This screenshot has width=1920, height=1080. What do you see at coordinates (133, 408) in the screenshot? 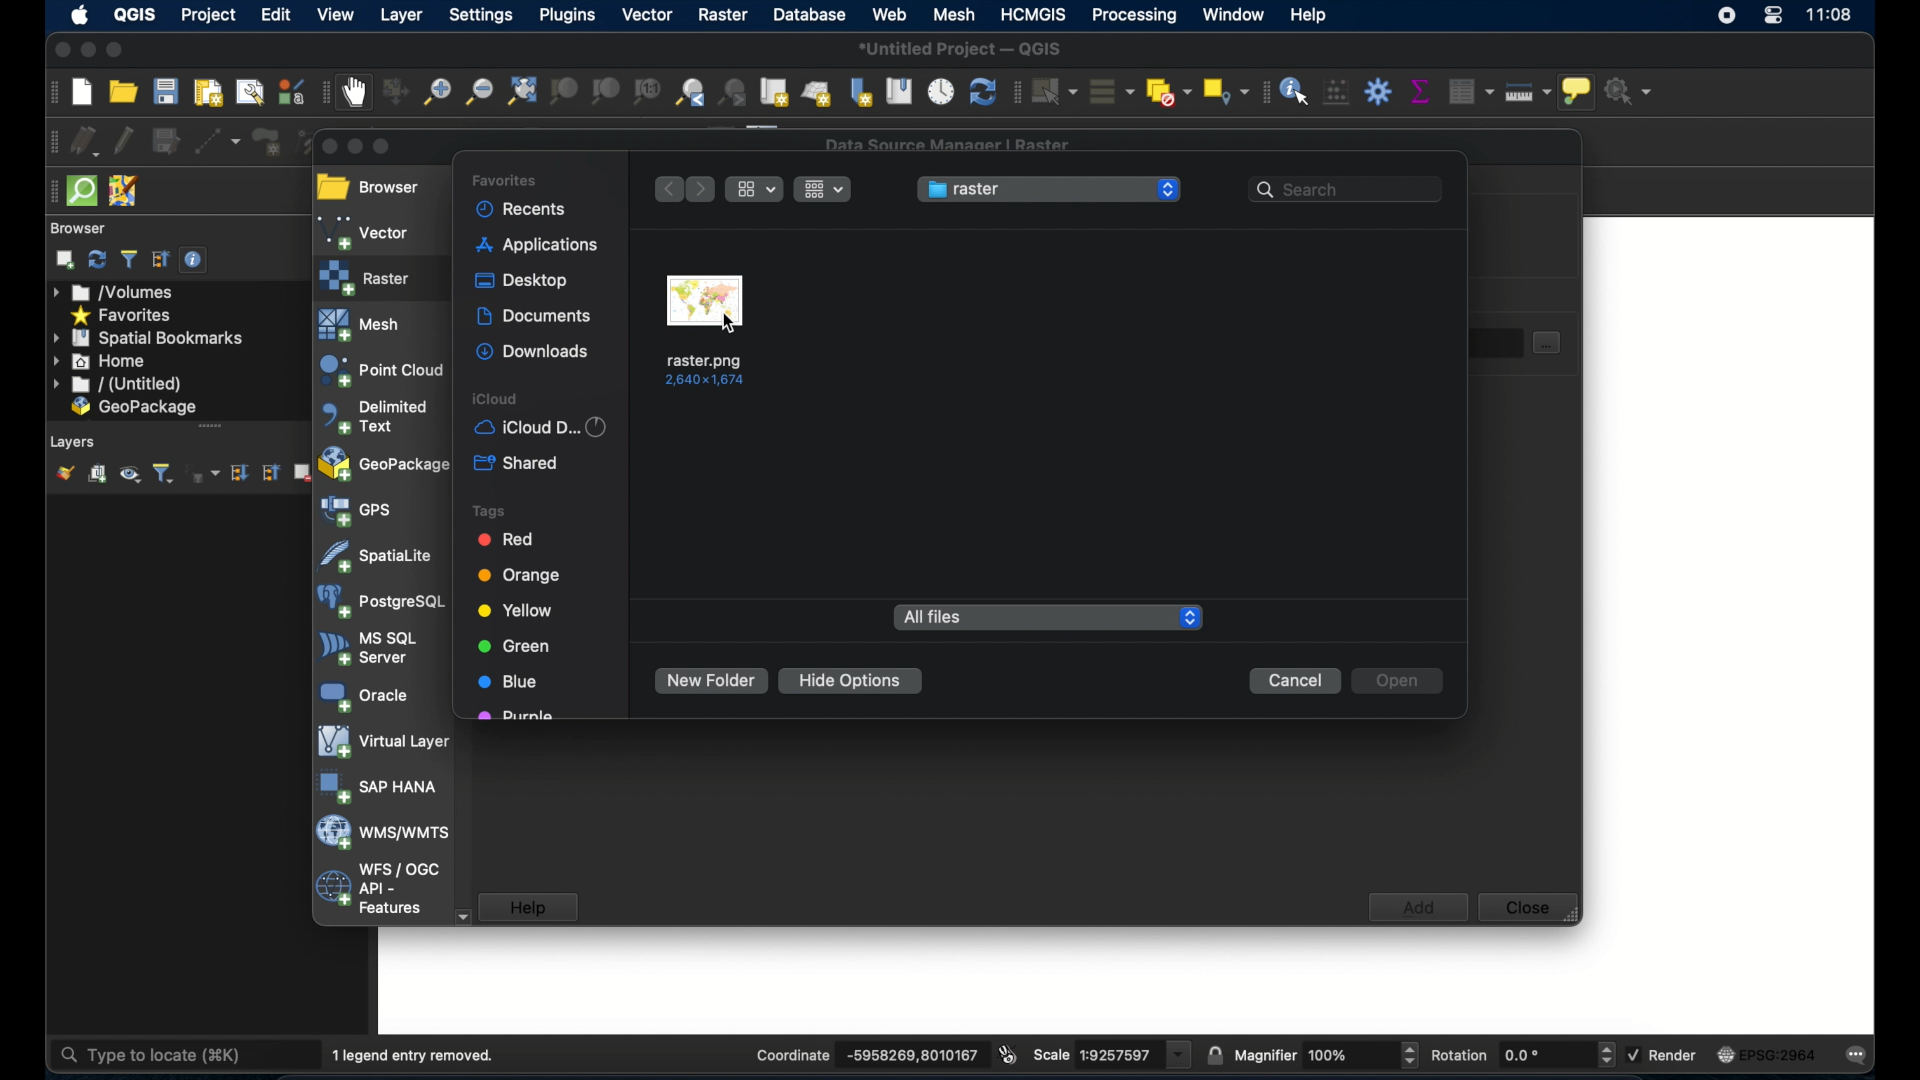
I see `geo package` at bounding box center [133, 408].